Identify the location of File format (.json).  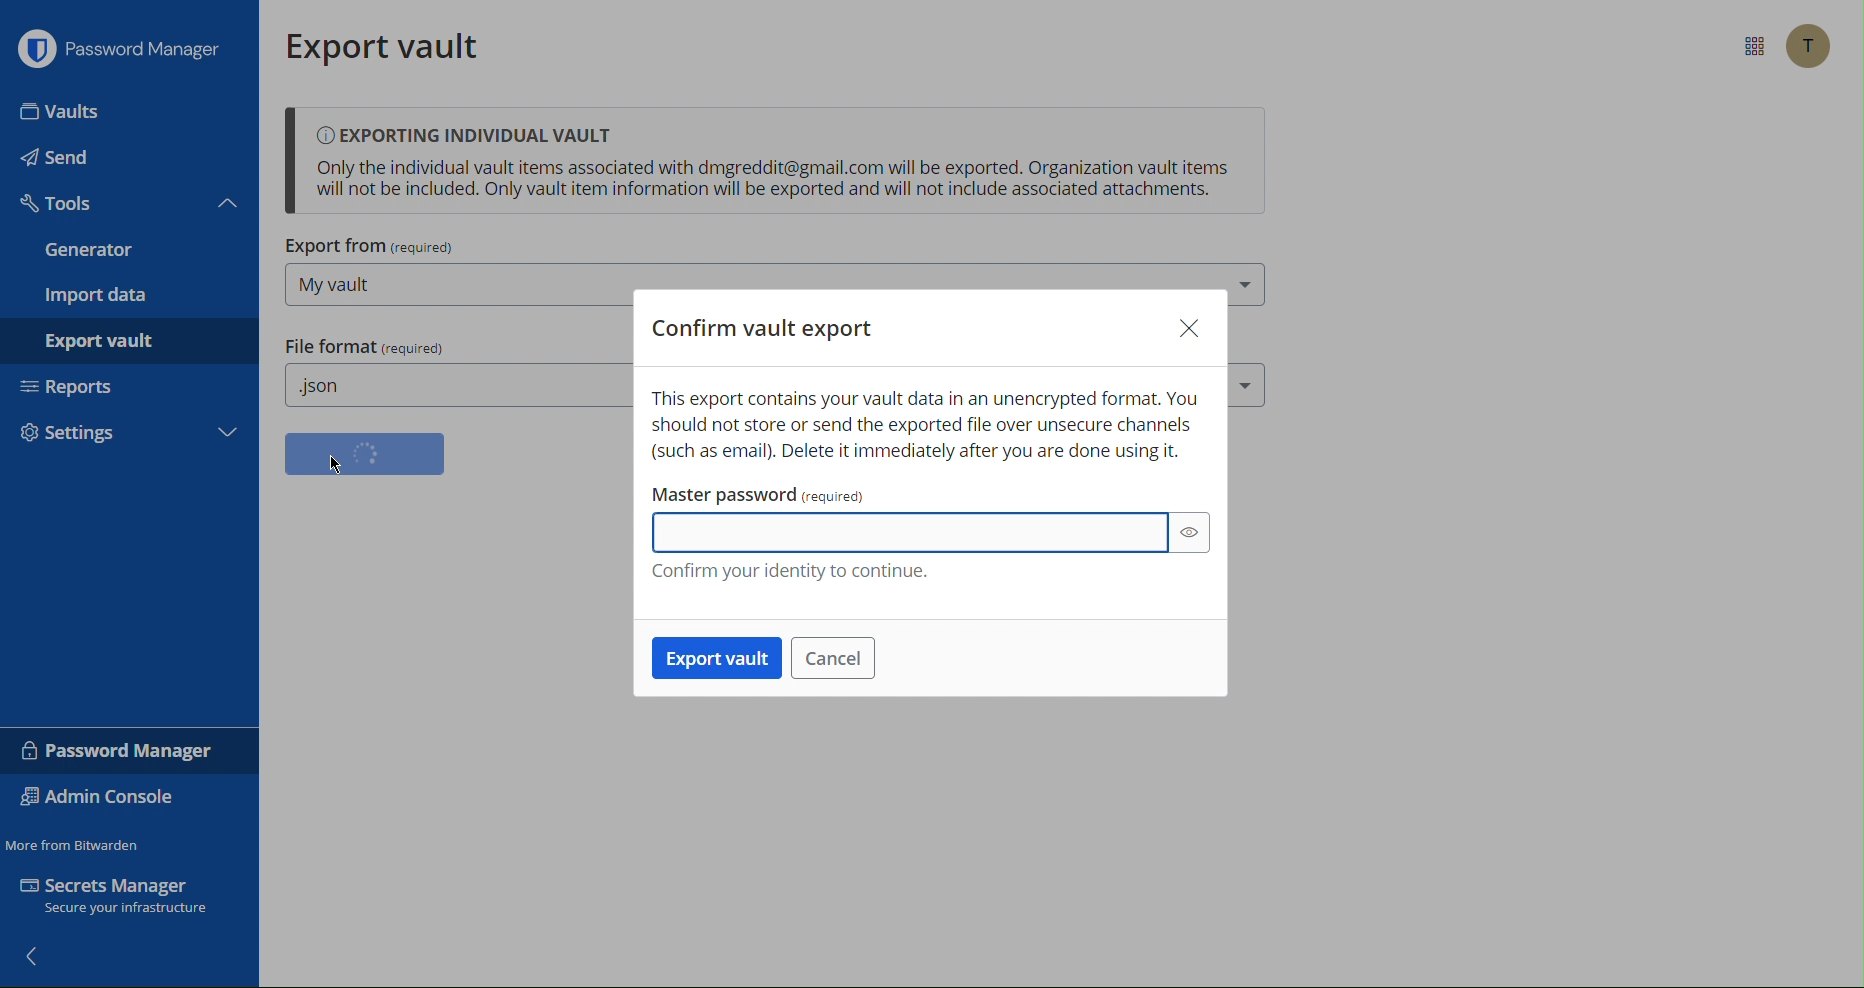
(451, 372).